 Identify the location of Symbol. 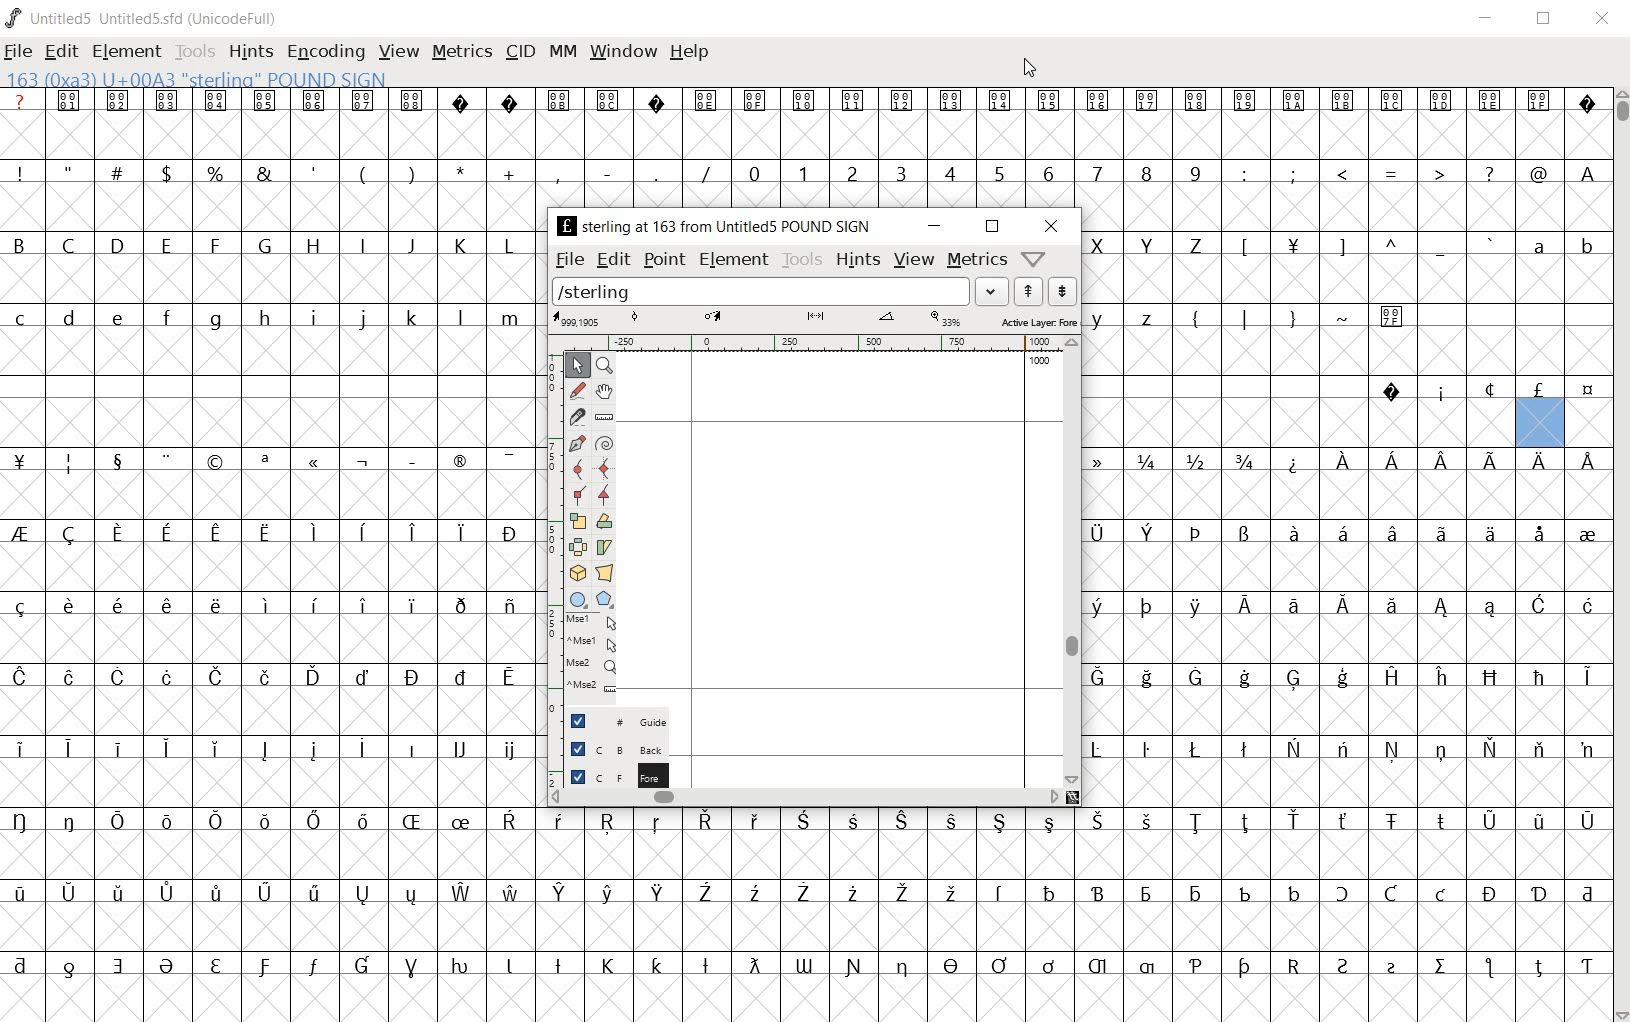
(24, 462).